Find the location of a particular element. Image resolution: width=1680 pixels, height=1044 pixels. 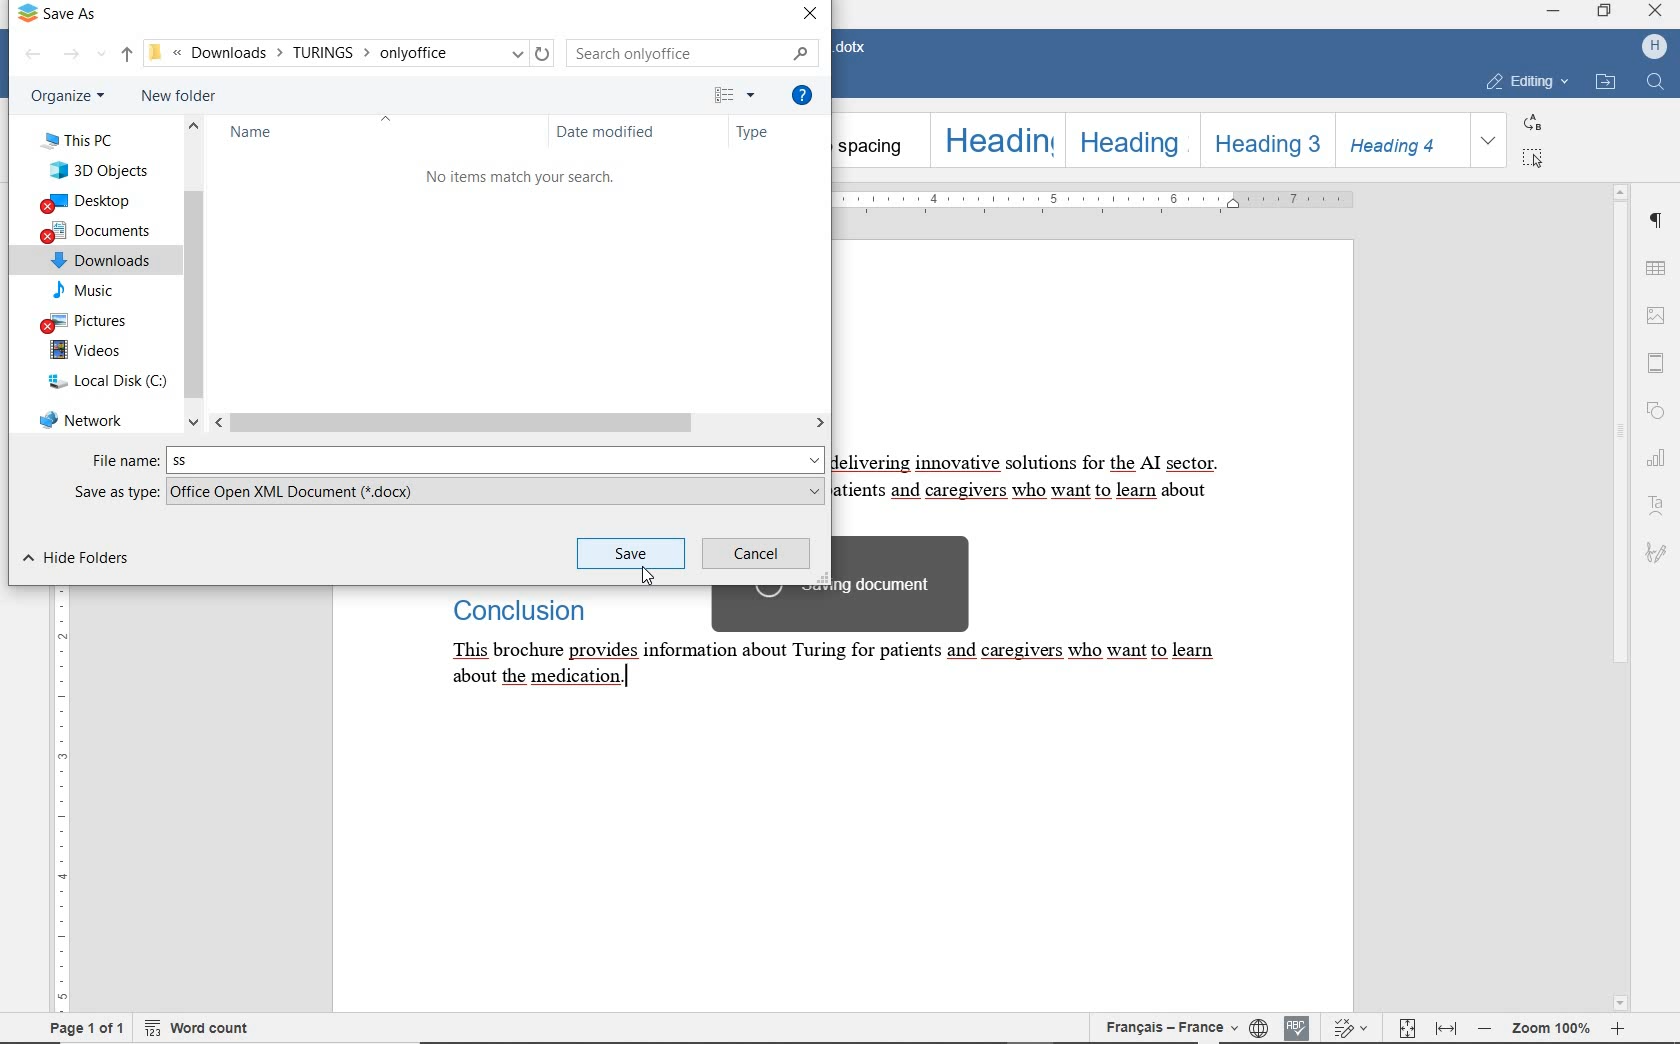

TRACK CHANGES is located at coordinates (1355, 1026).